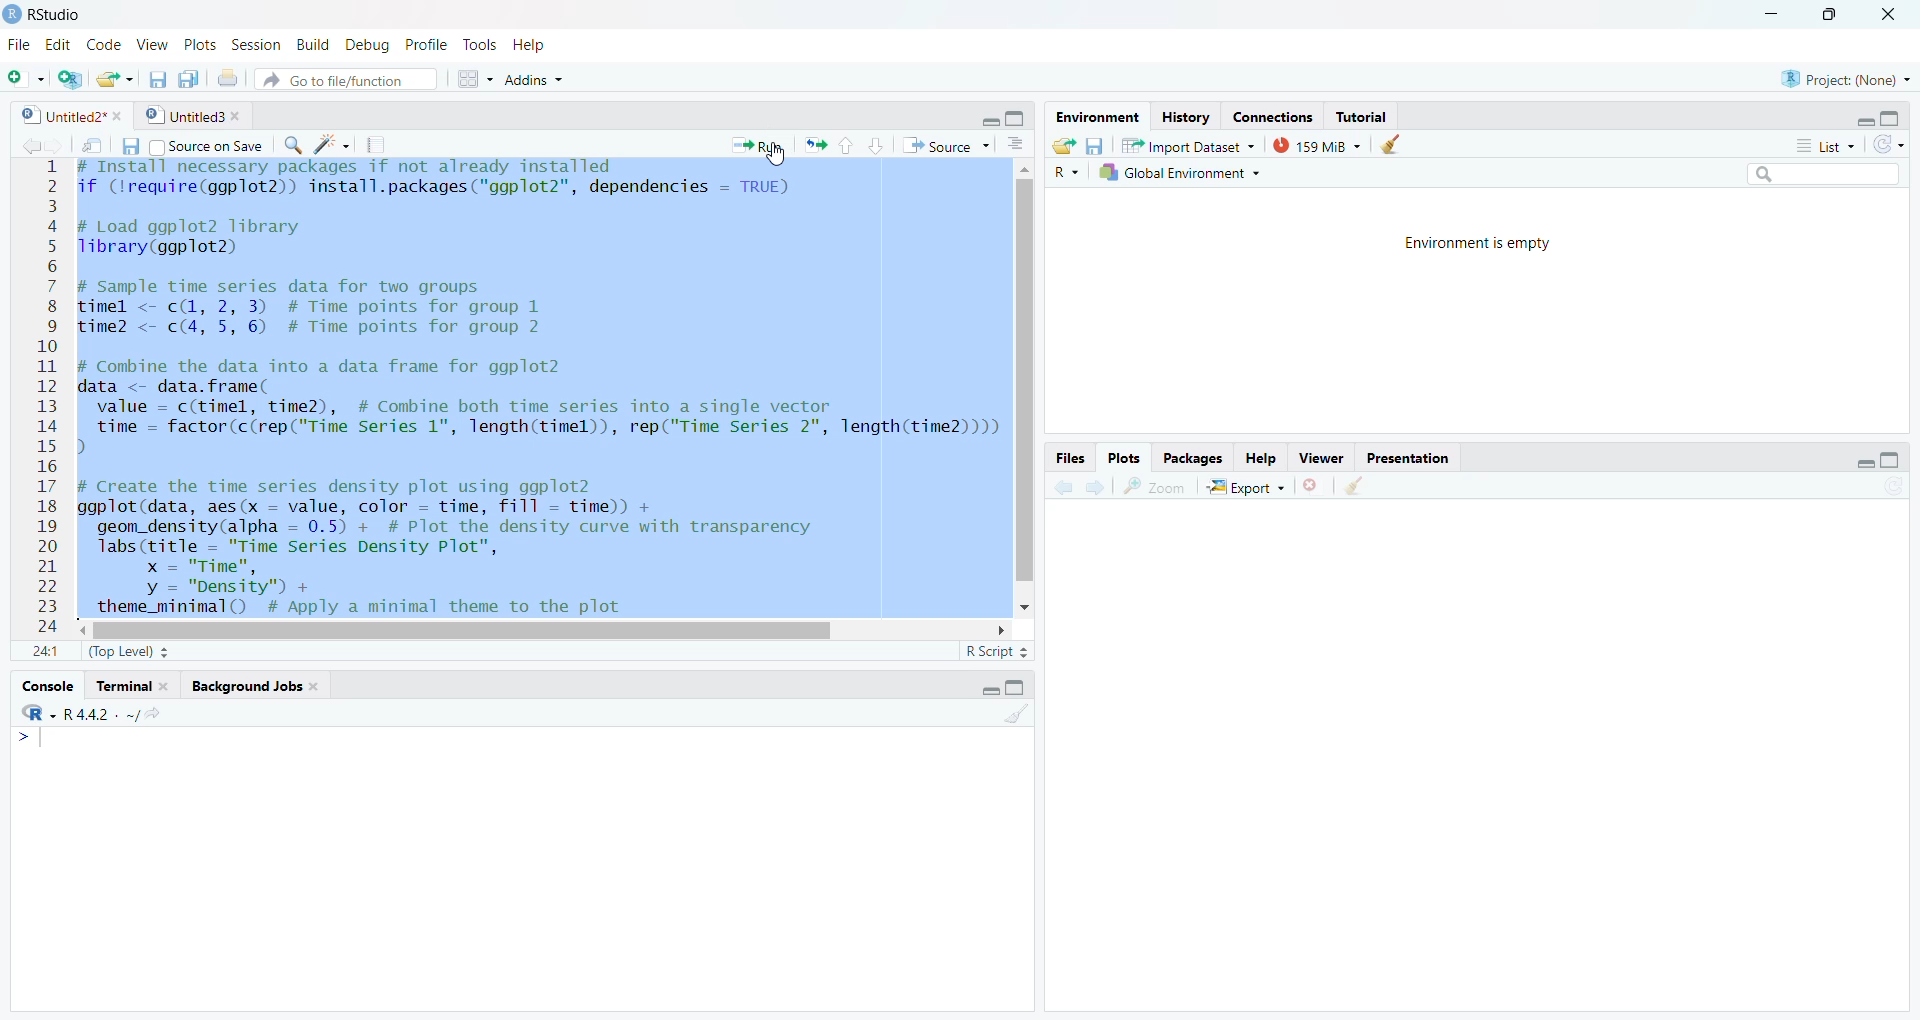 The width and height of the screenshot is (1920, 1020). I want to click on # Combine the data into a data frame for ggplot2
data <- data. frame( I

value = c(timel, time2), # Combine both time series into a single vector

time = factor(c(rep("Time Series 1", length(timel)), rep("Time Series 2", length(time2))))
b), so click(538, 407).